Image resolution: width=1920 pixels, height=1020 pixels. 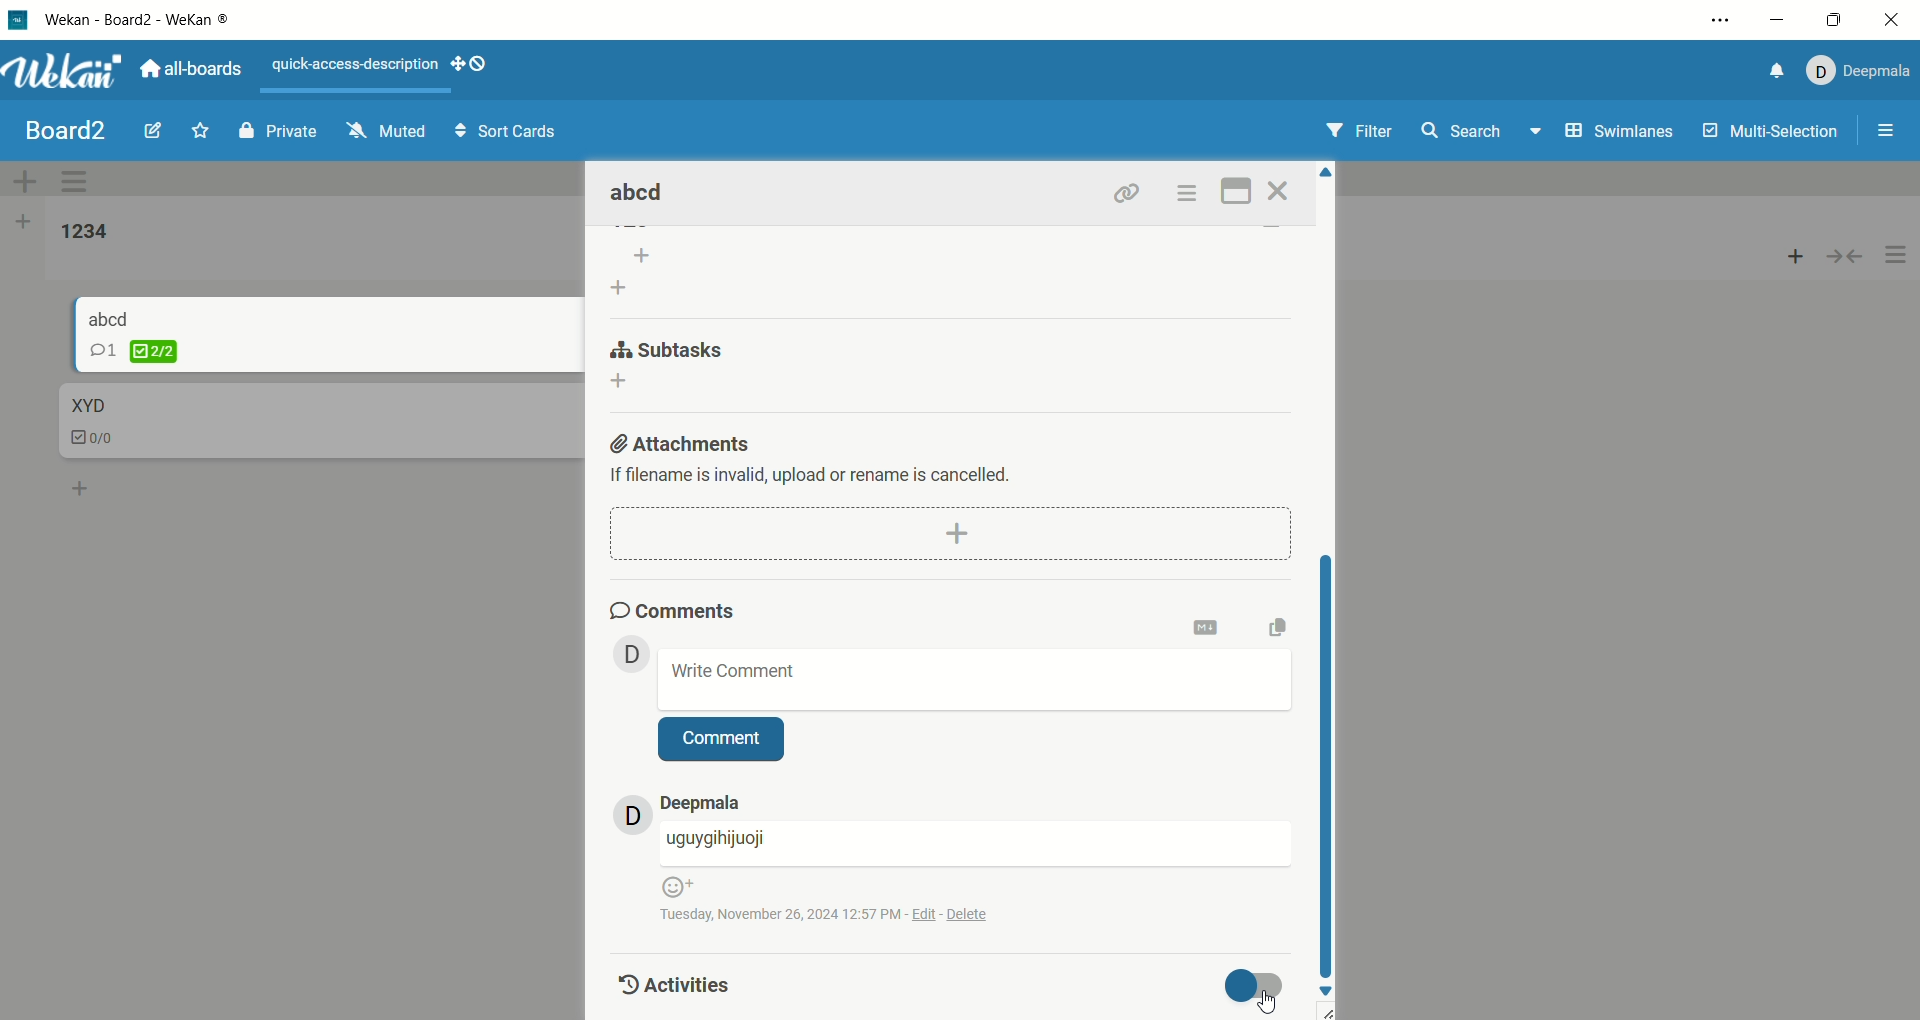 I want to click on username, so click(x=975, y=844).